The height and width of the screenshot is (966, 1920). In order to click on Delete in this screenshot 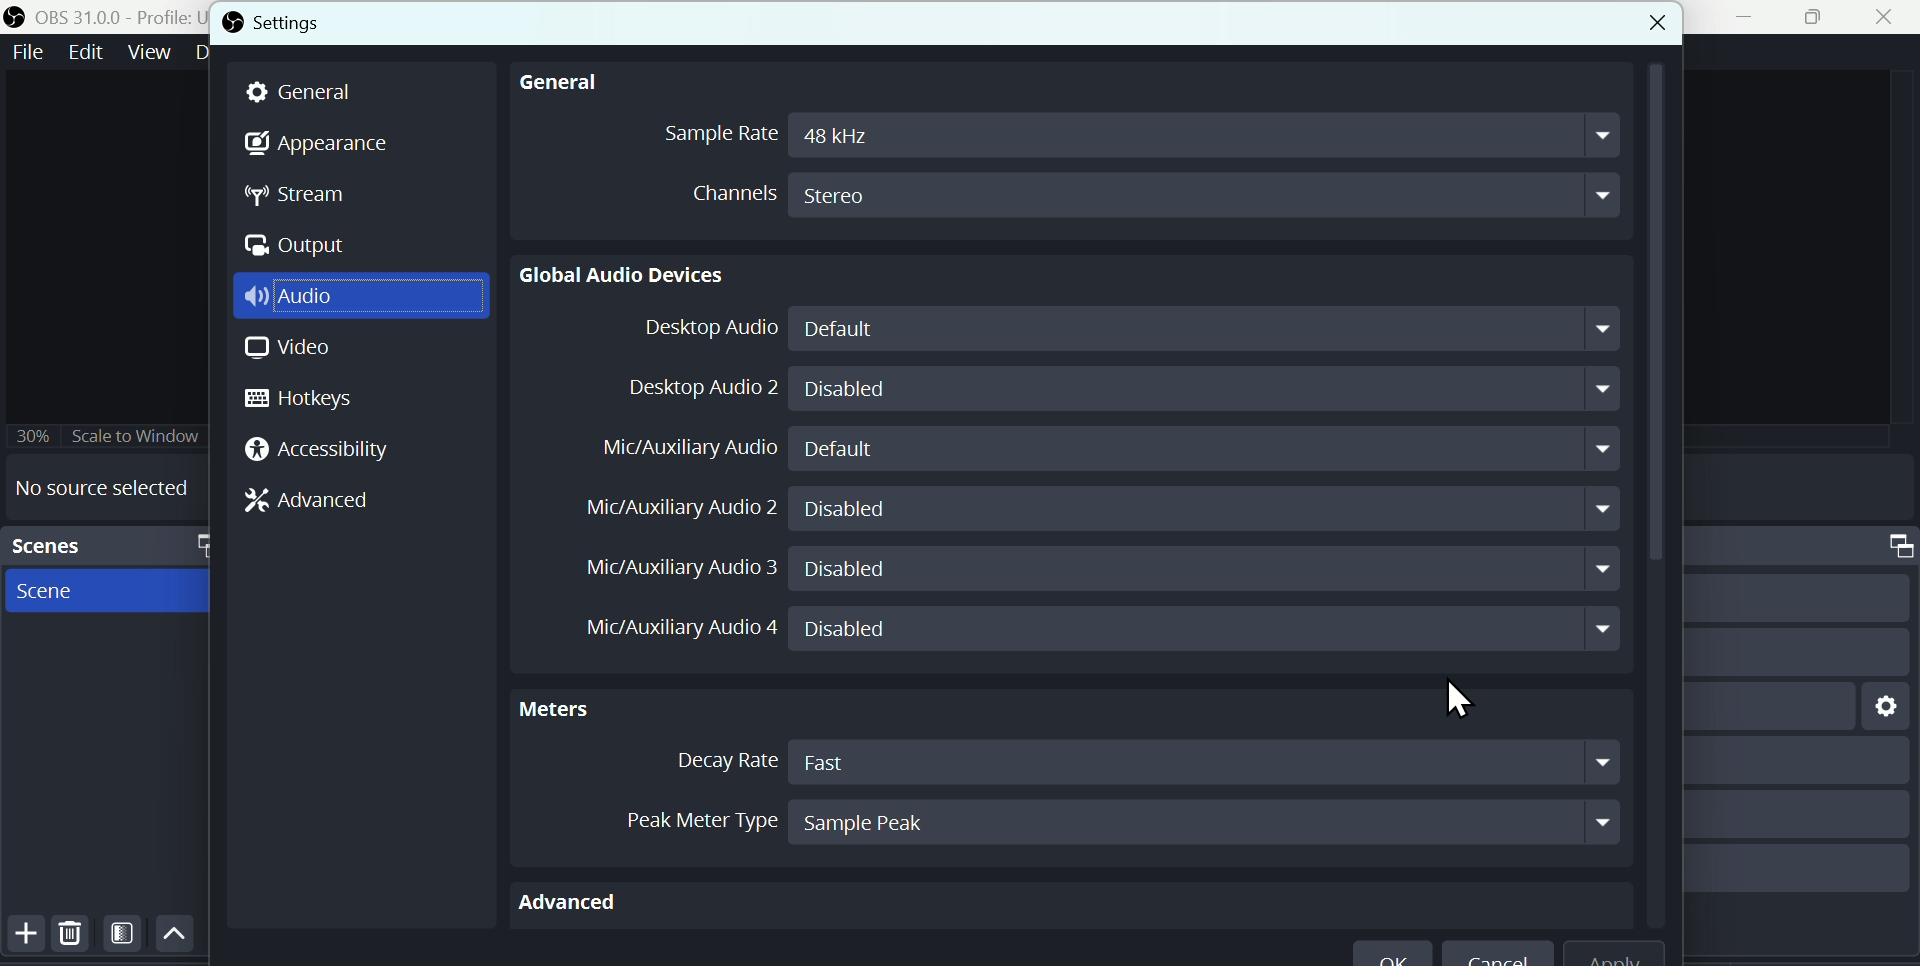, I will do `click(70, 936)`.